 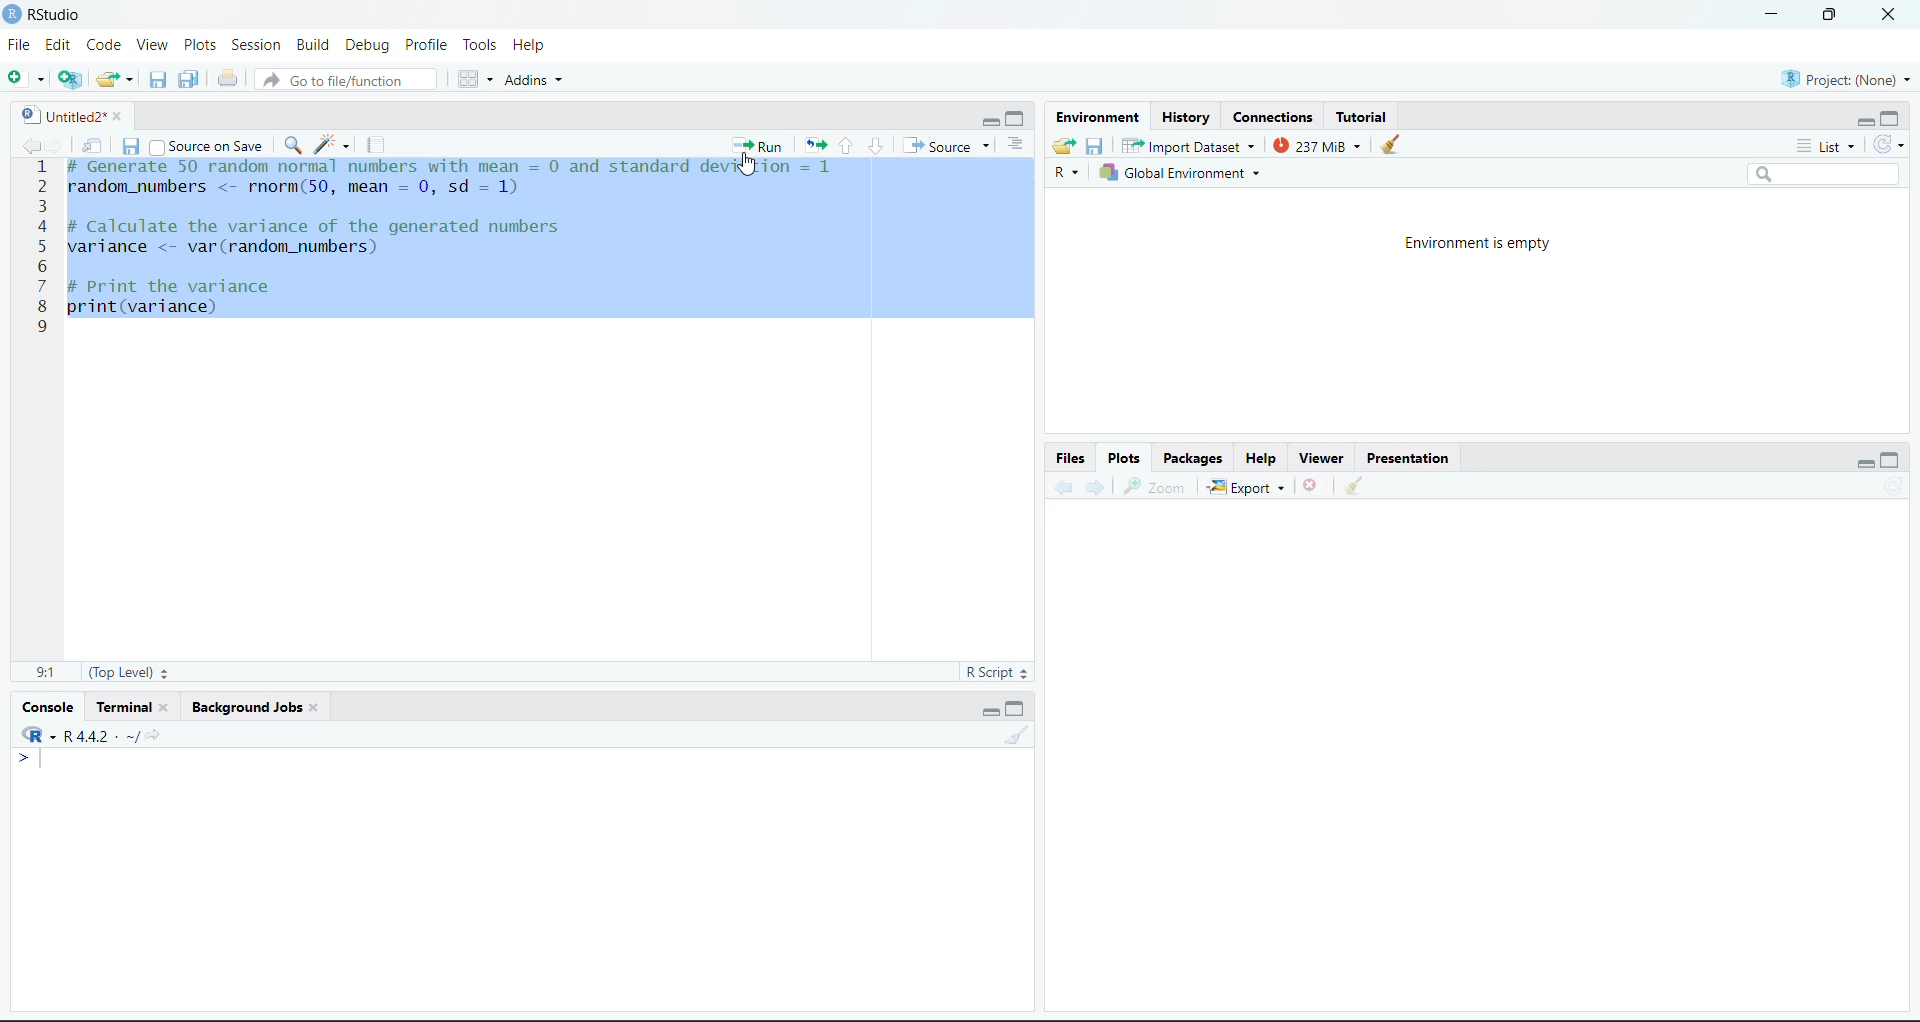 What do you see at coordinates (875, 146) in the screenshot?
I see `down` at bounding box center [875, 146].